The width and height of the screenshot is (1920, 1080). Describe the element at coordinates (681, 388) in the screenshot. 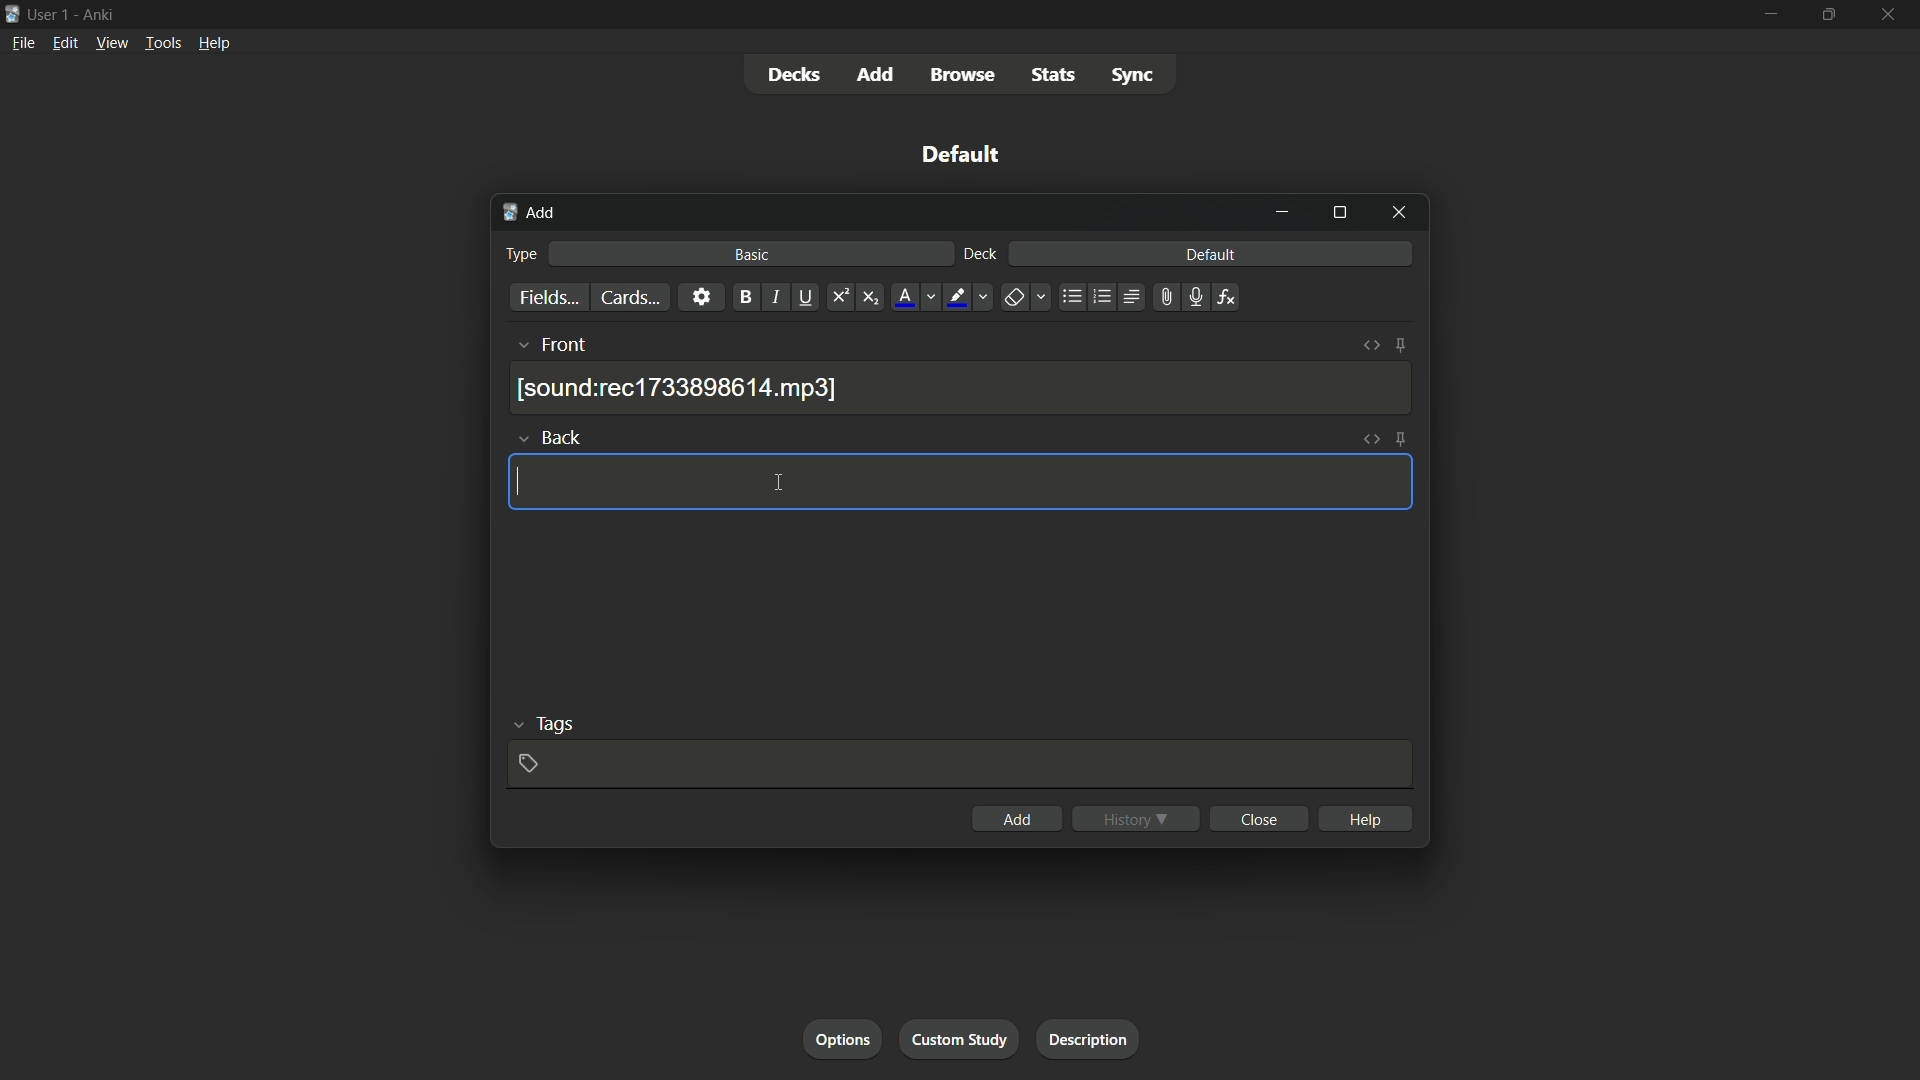

I see `recording saved` at that location.